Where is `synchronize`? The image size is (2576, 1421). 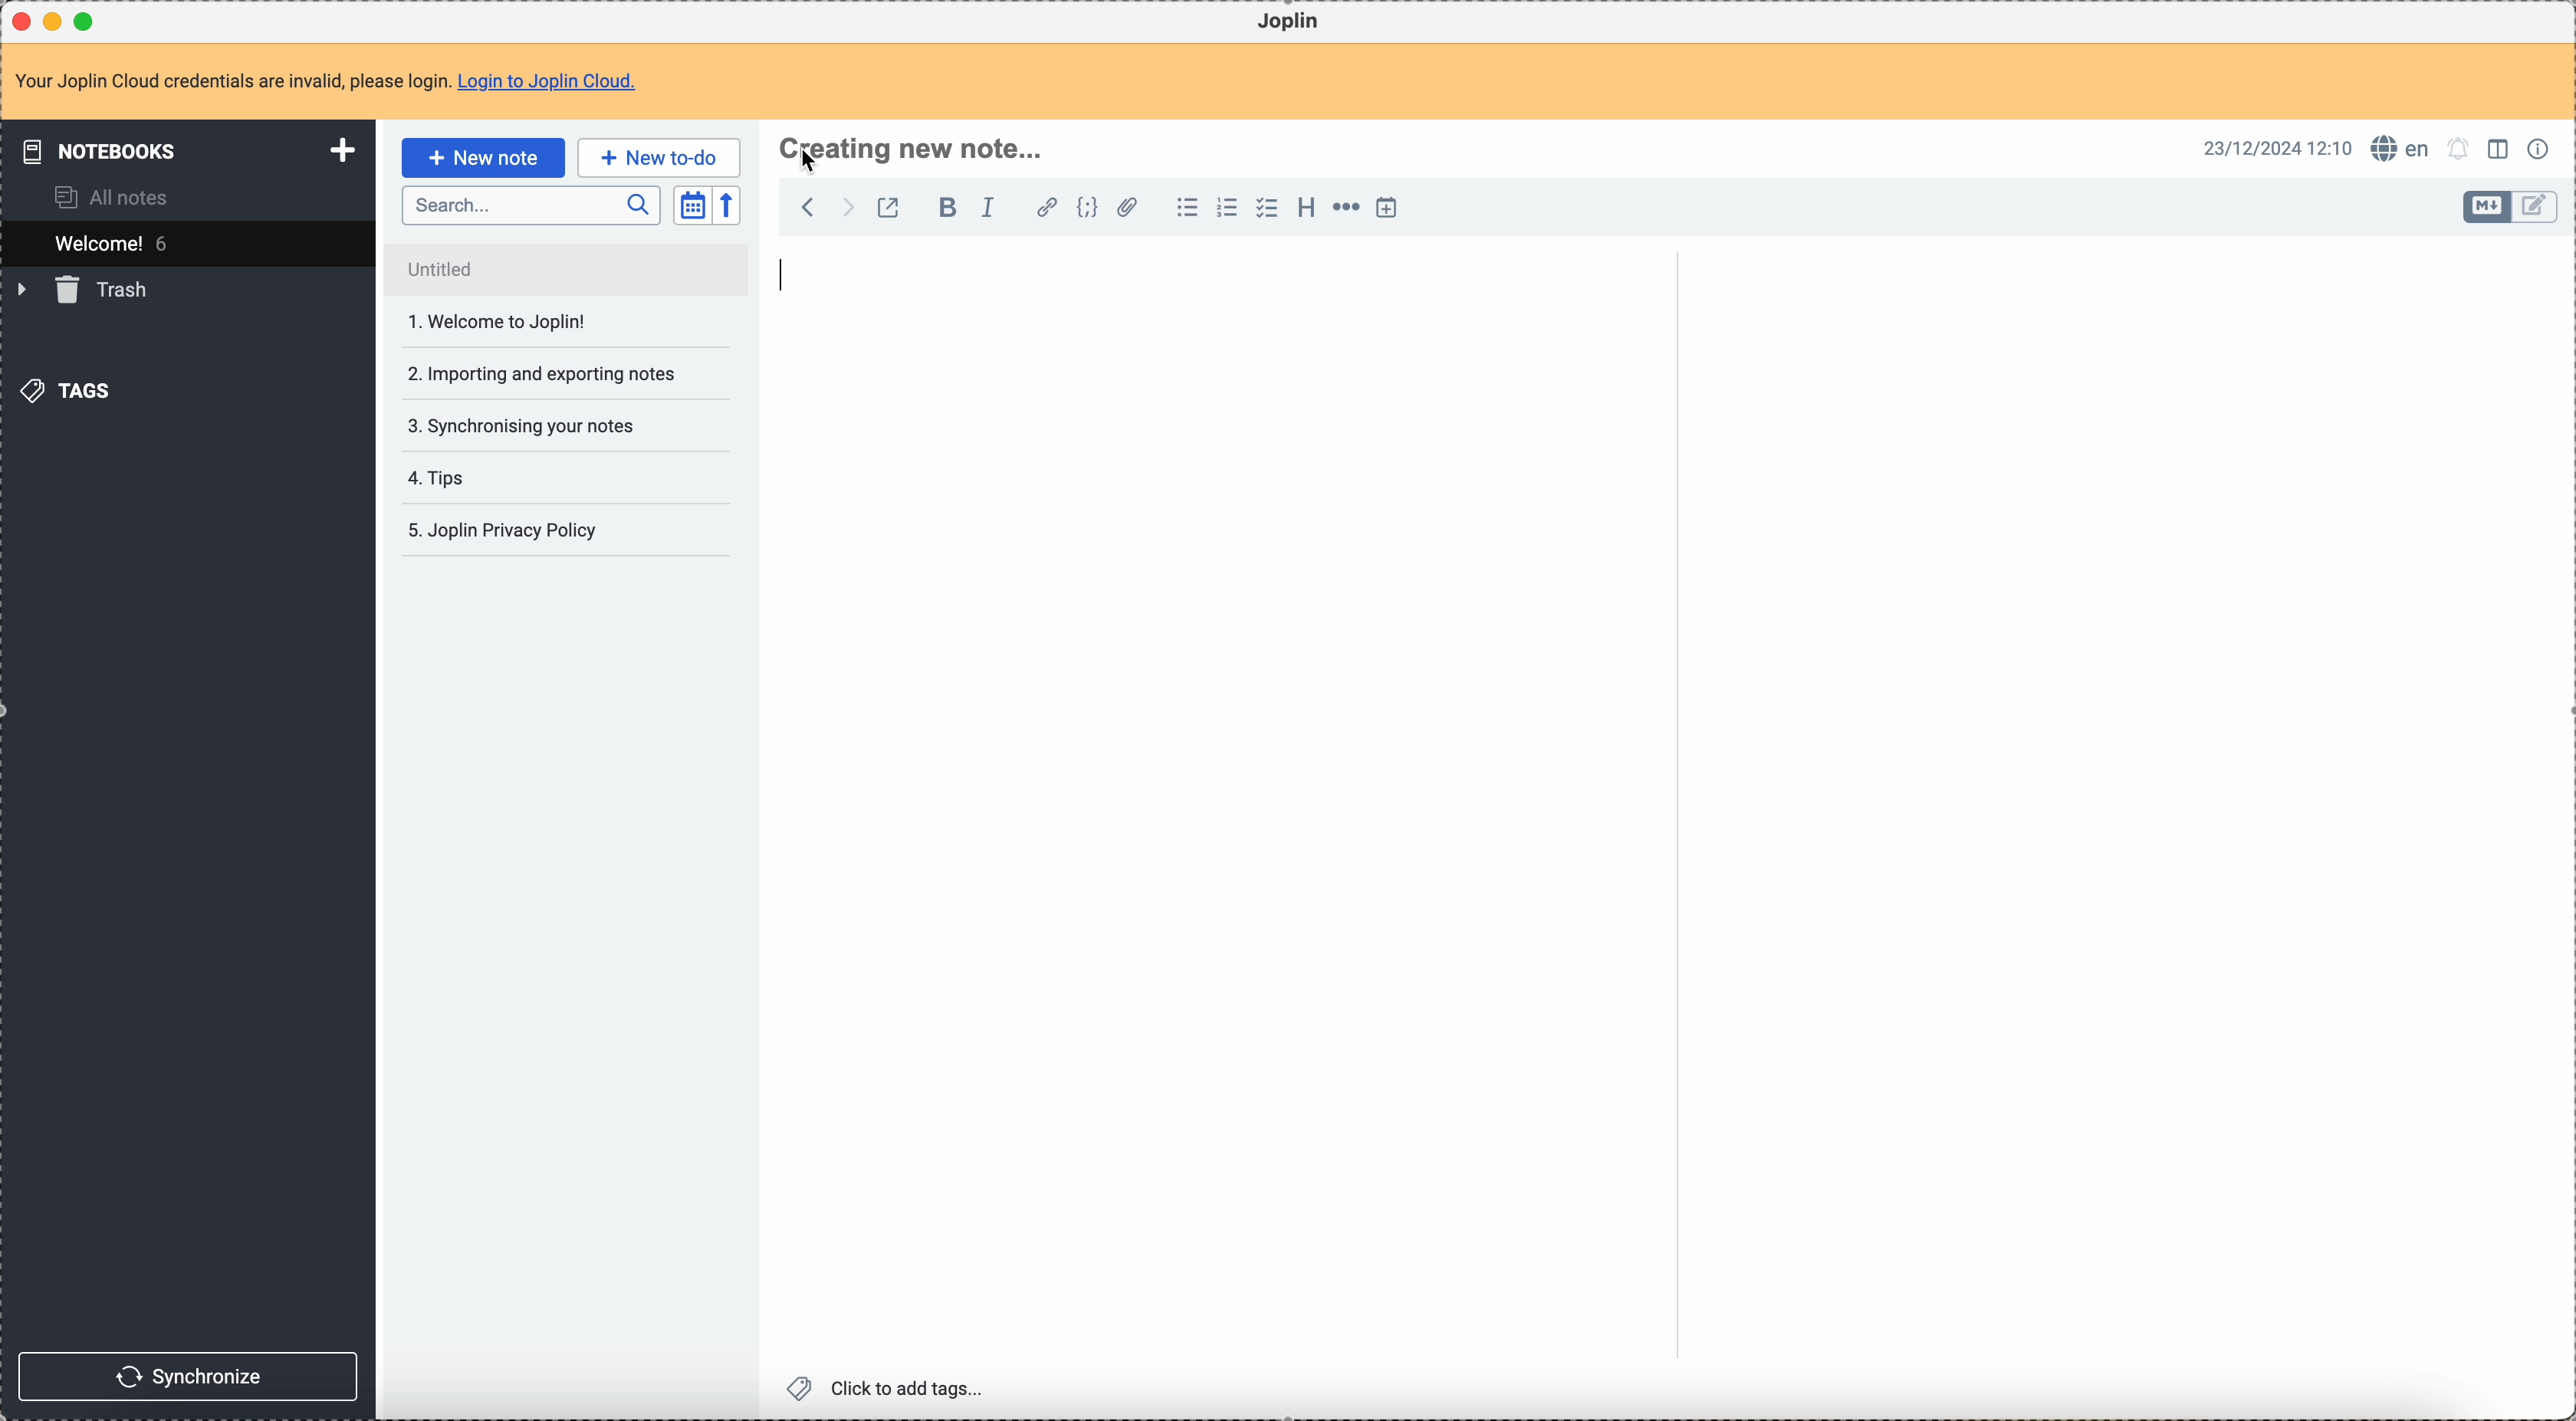 synchronize is located at coordinates (187, 1374).